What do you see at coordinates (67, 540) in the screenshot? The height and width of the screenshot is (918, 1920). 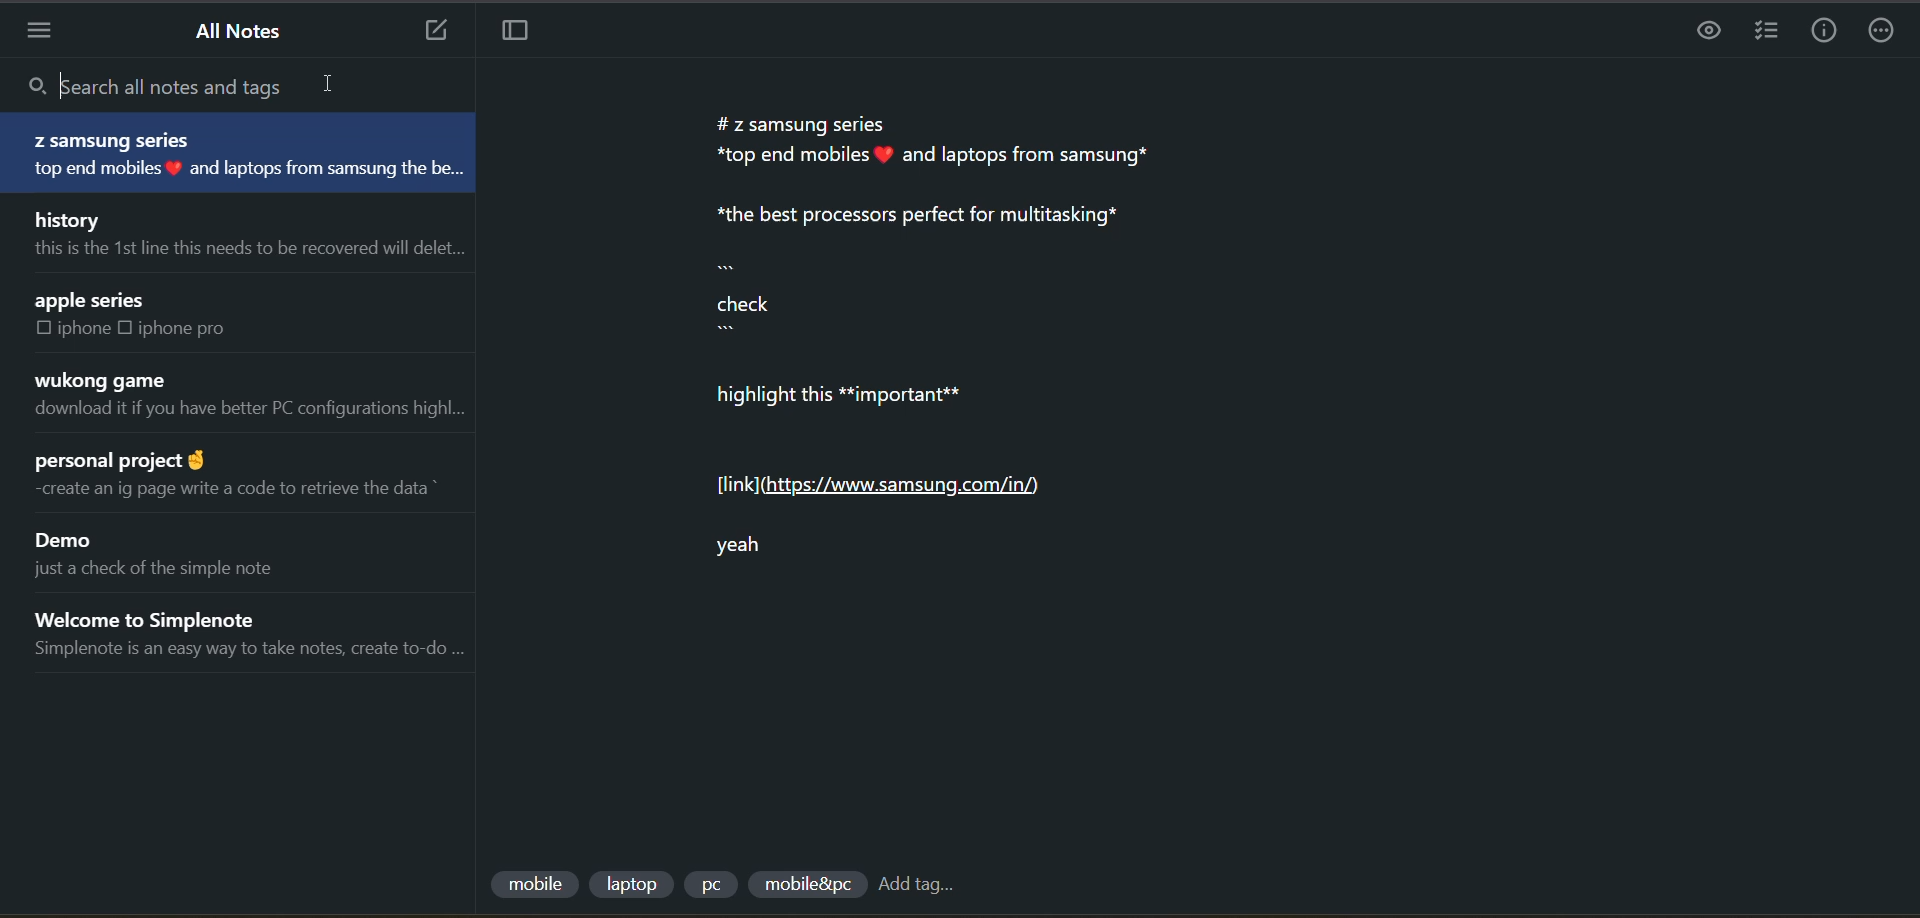 I see `Demo` at bounding box center [67, 540].